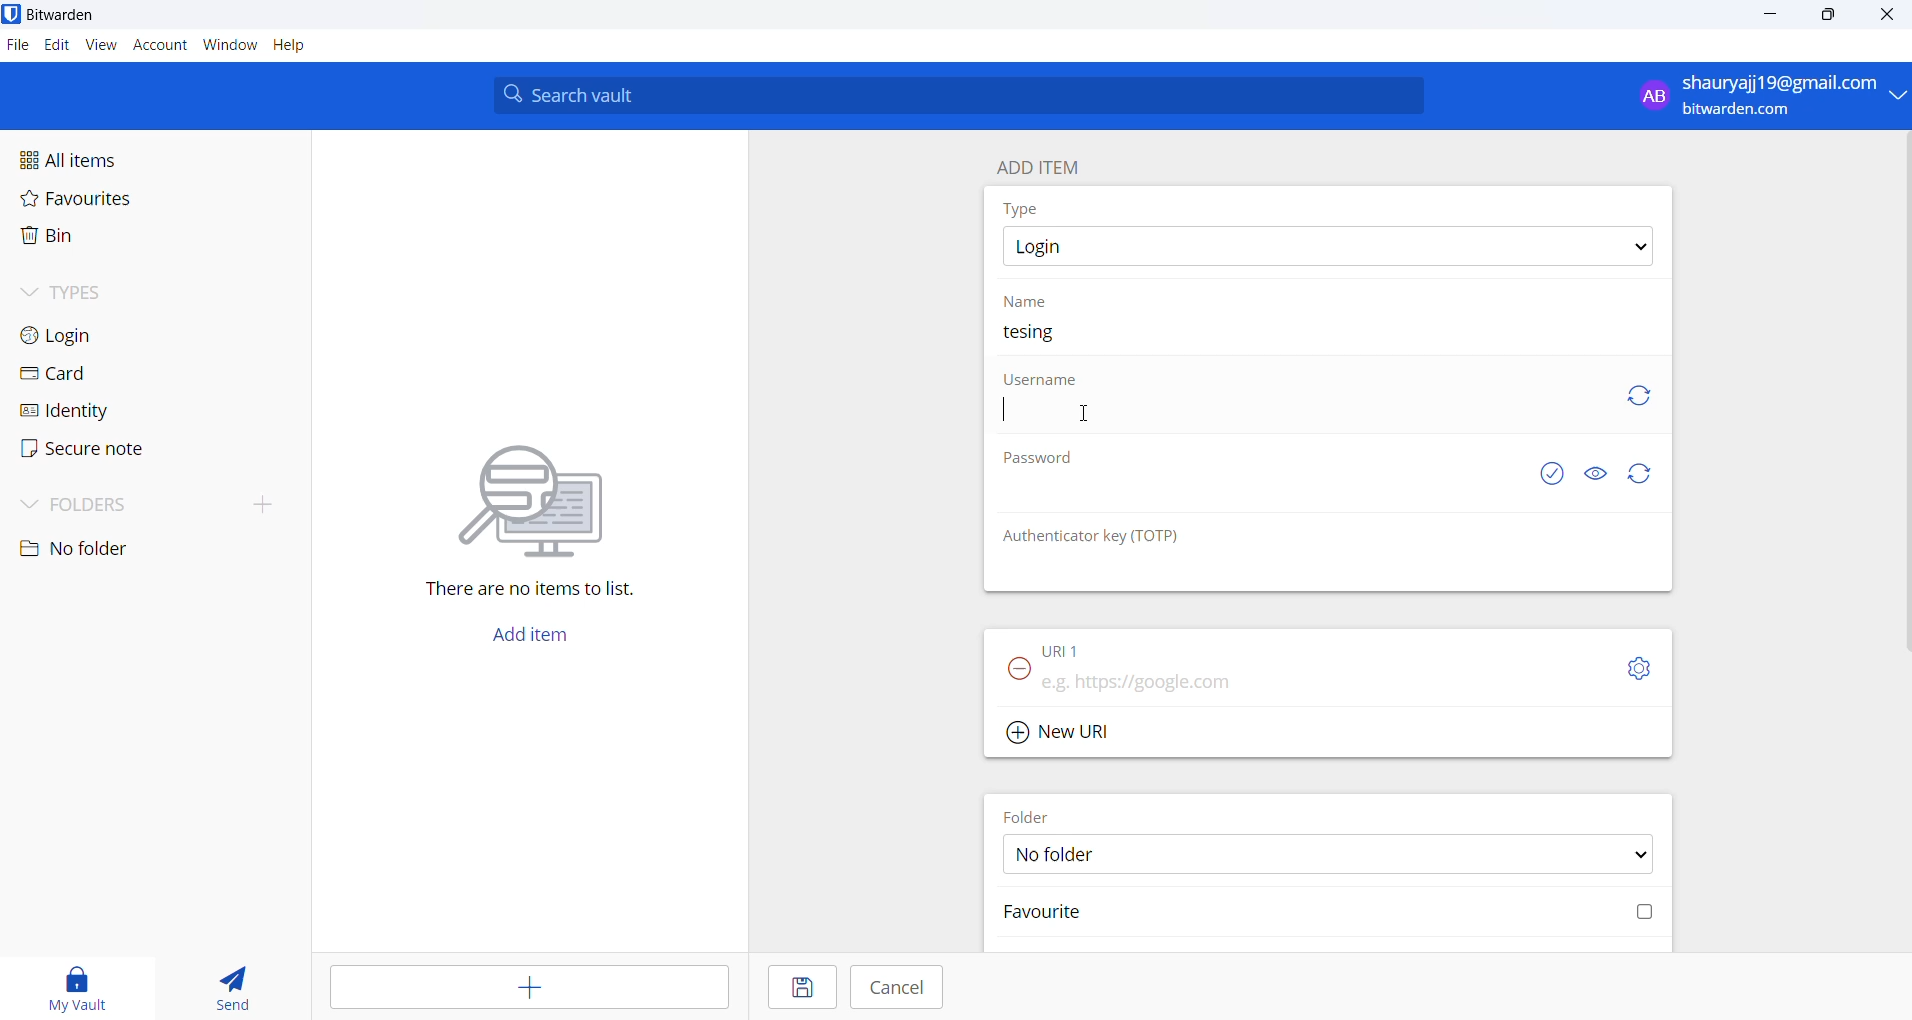  What do you see at coordinates (1320, 335) in the screenshot?
I see `Name text box` at bounding box center [1320, 335].